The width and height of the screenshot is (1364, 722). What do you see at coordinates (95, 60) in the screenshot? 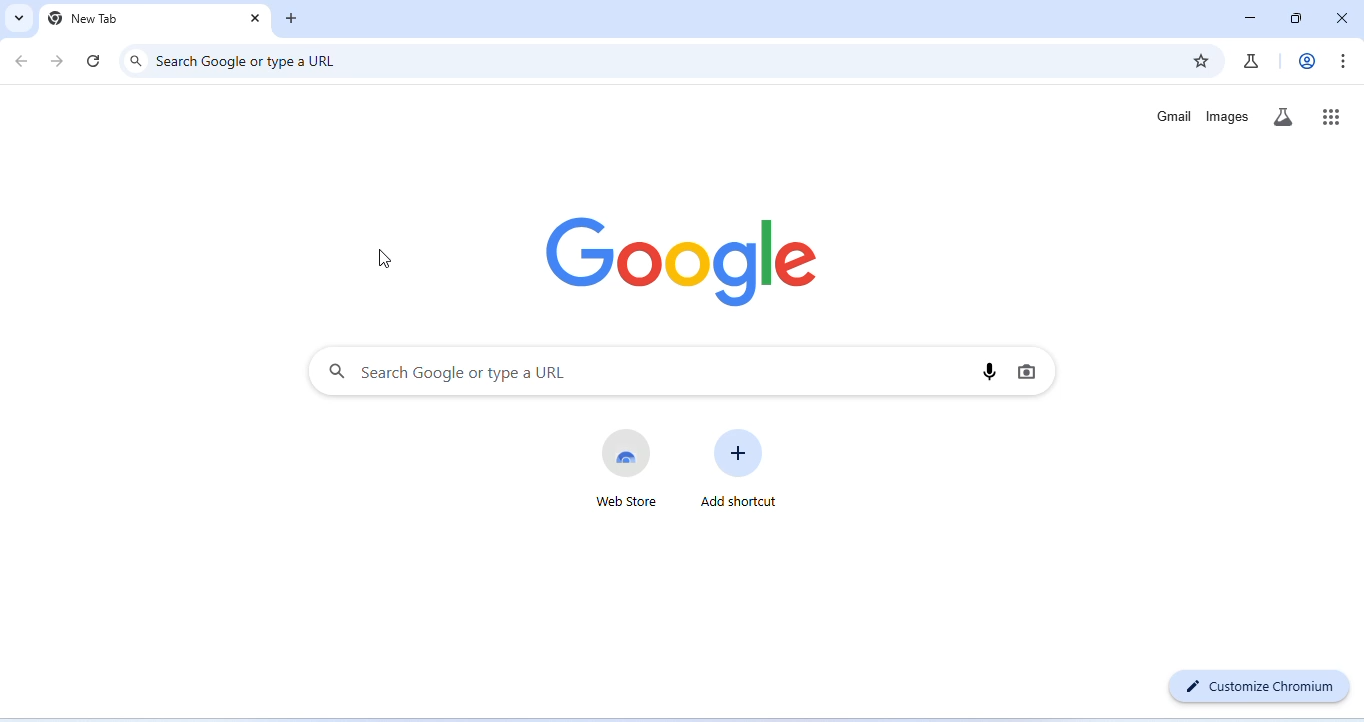
I see `refresh` at bounding box center [95, 60].